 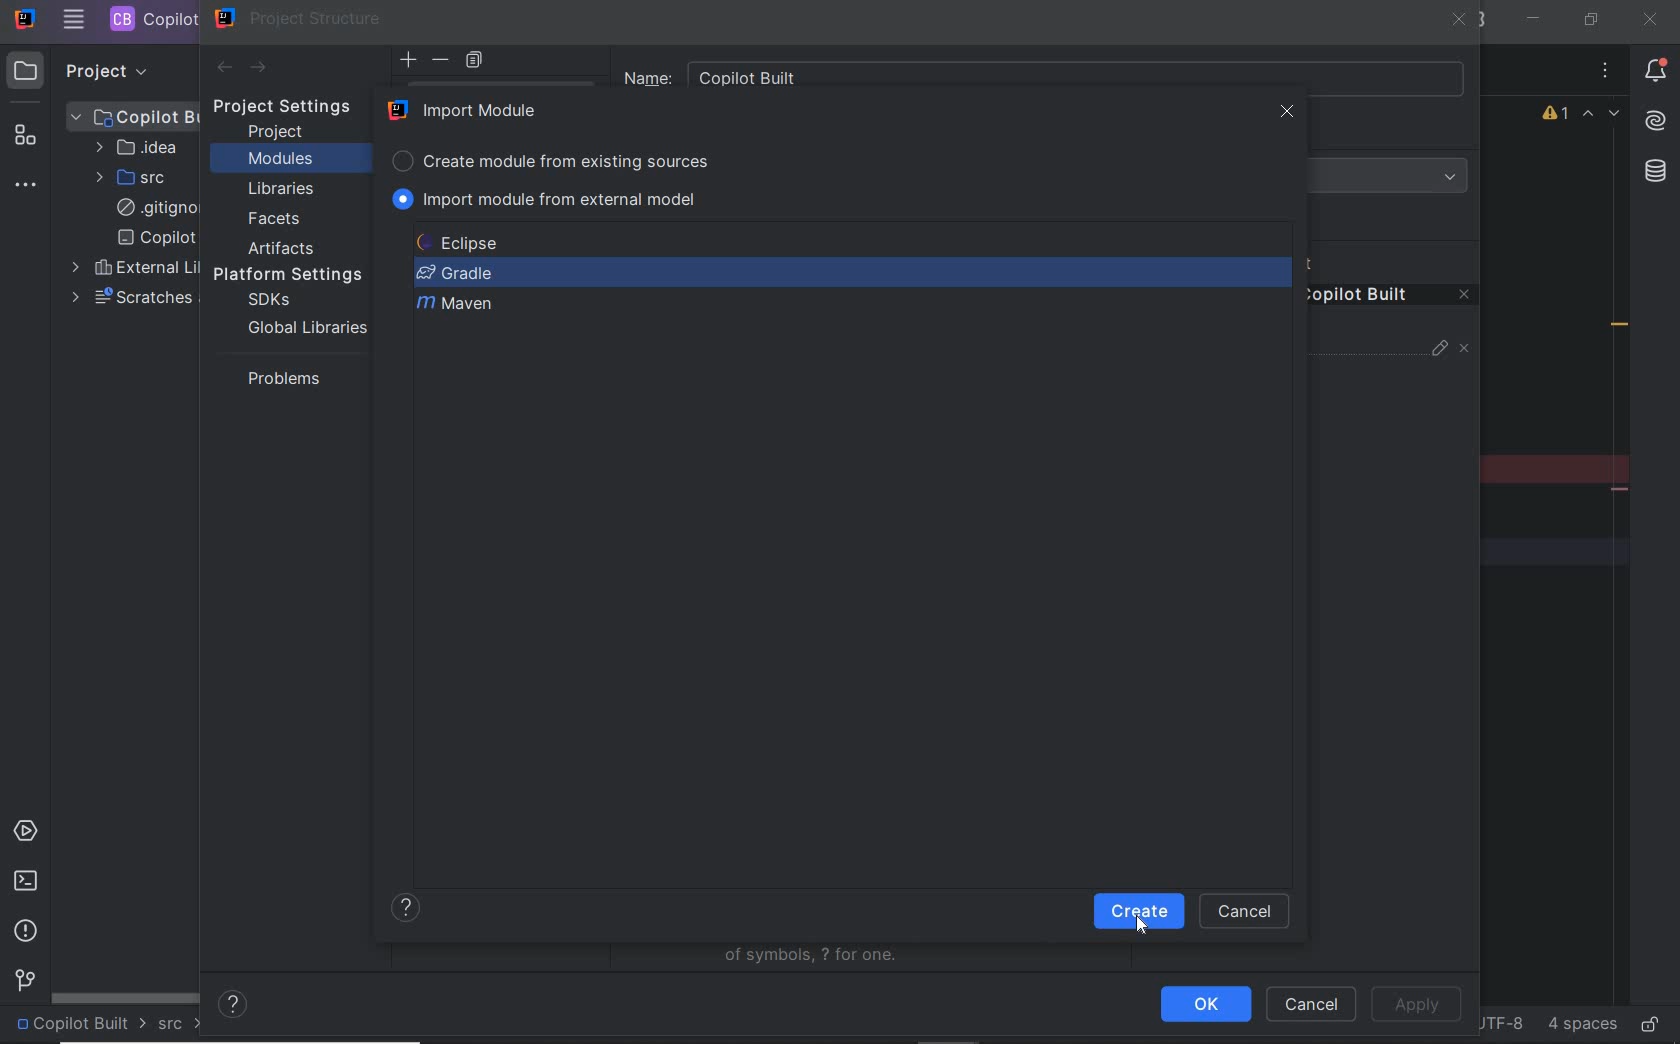 I want to click on IMPORT MODULE, so click(x=468, y=110).